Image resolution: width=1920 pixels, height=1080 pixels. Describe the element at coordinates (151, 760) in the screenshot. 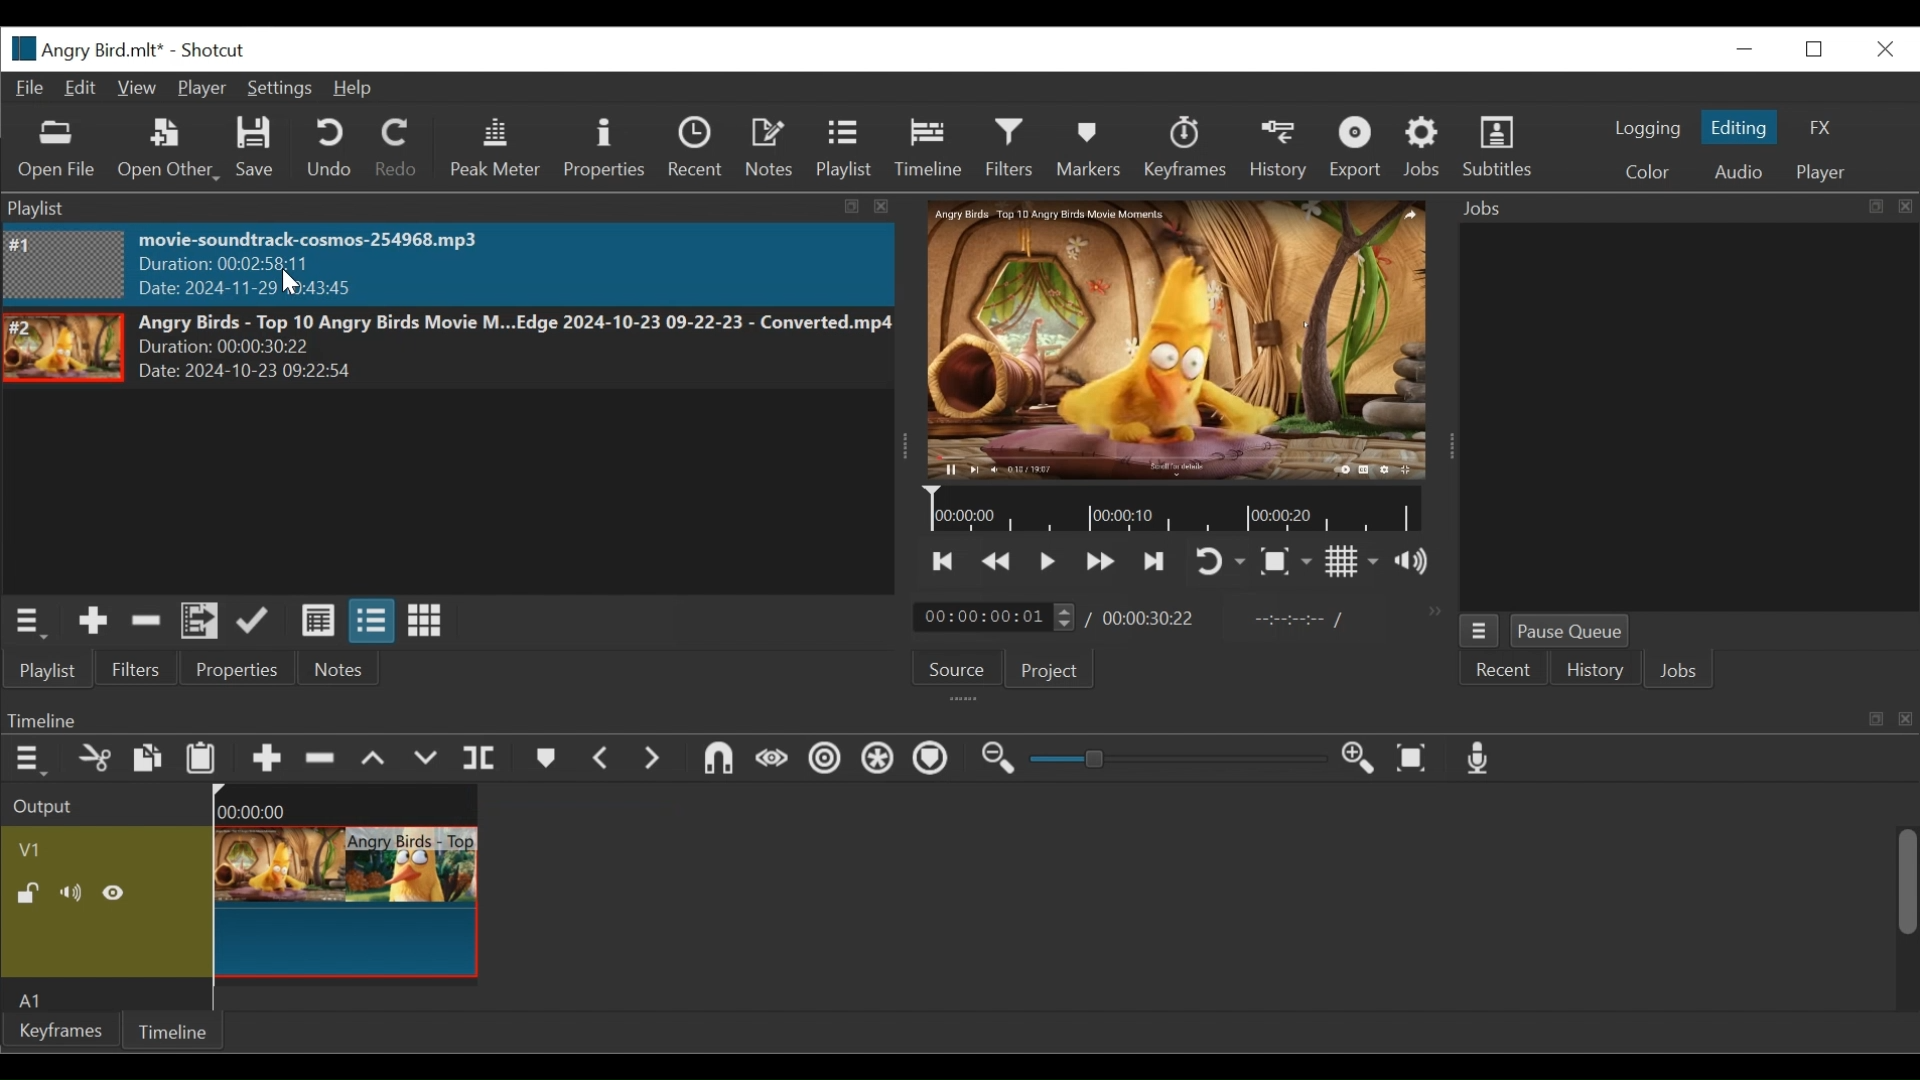

I see `Copy` at that location.